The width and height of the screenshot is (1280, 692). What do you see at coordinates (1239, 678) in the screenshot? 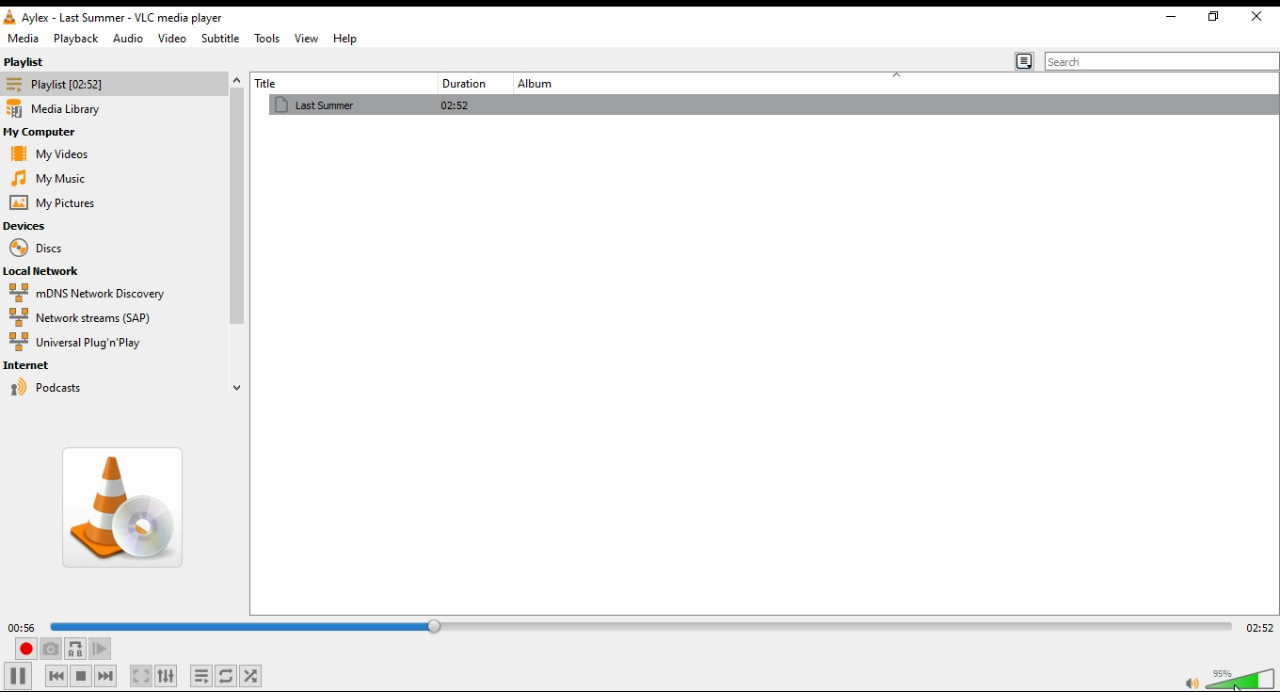
I see `mouse on volume level` at bounding box center [1239, 678].